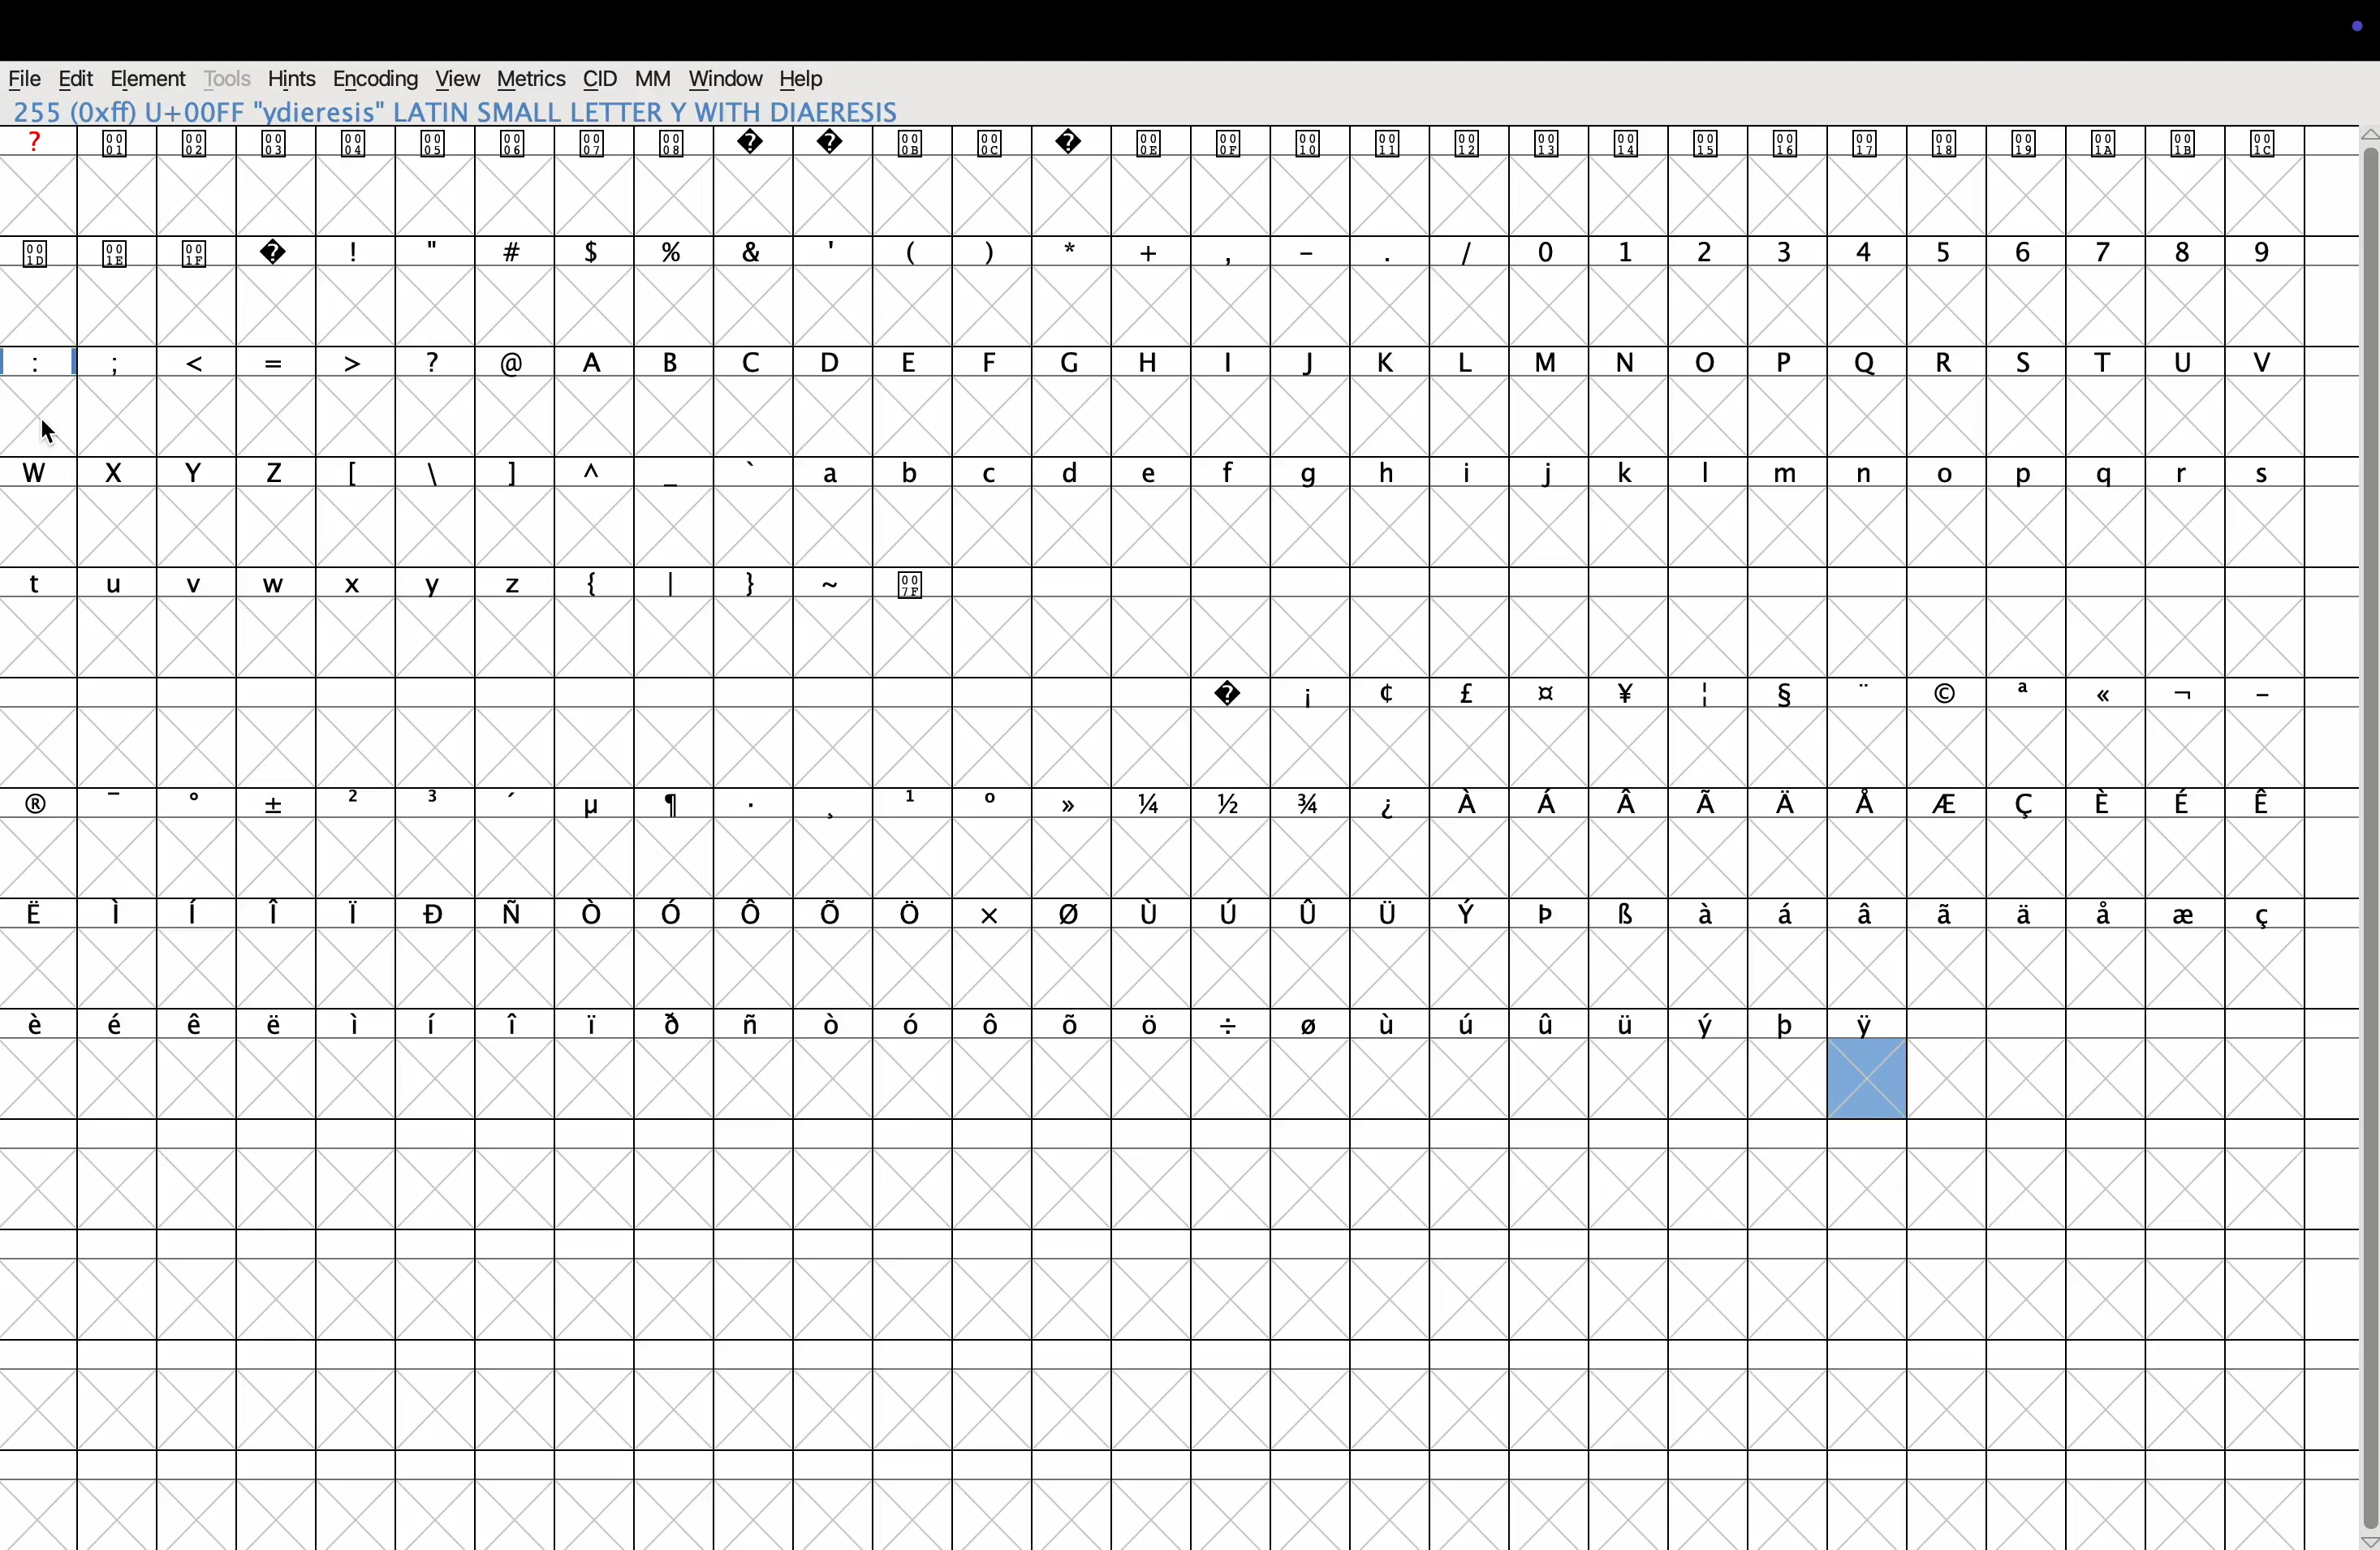 The width and height of the screenshot is (2380, 1550). What do you see at coordinates (1002, 516) in the screenshot?
I see `c` at bounding box center [1002, 516].